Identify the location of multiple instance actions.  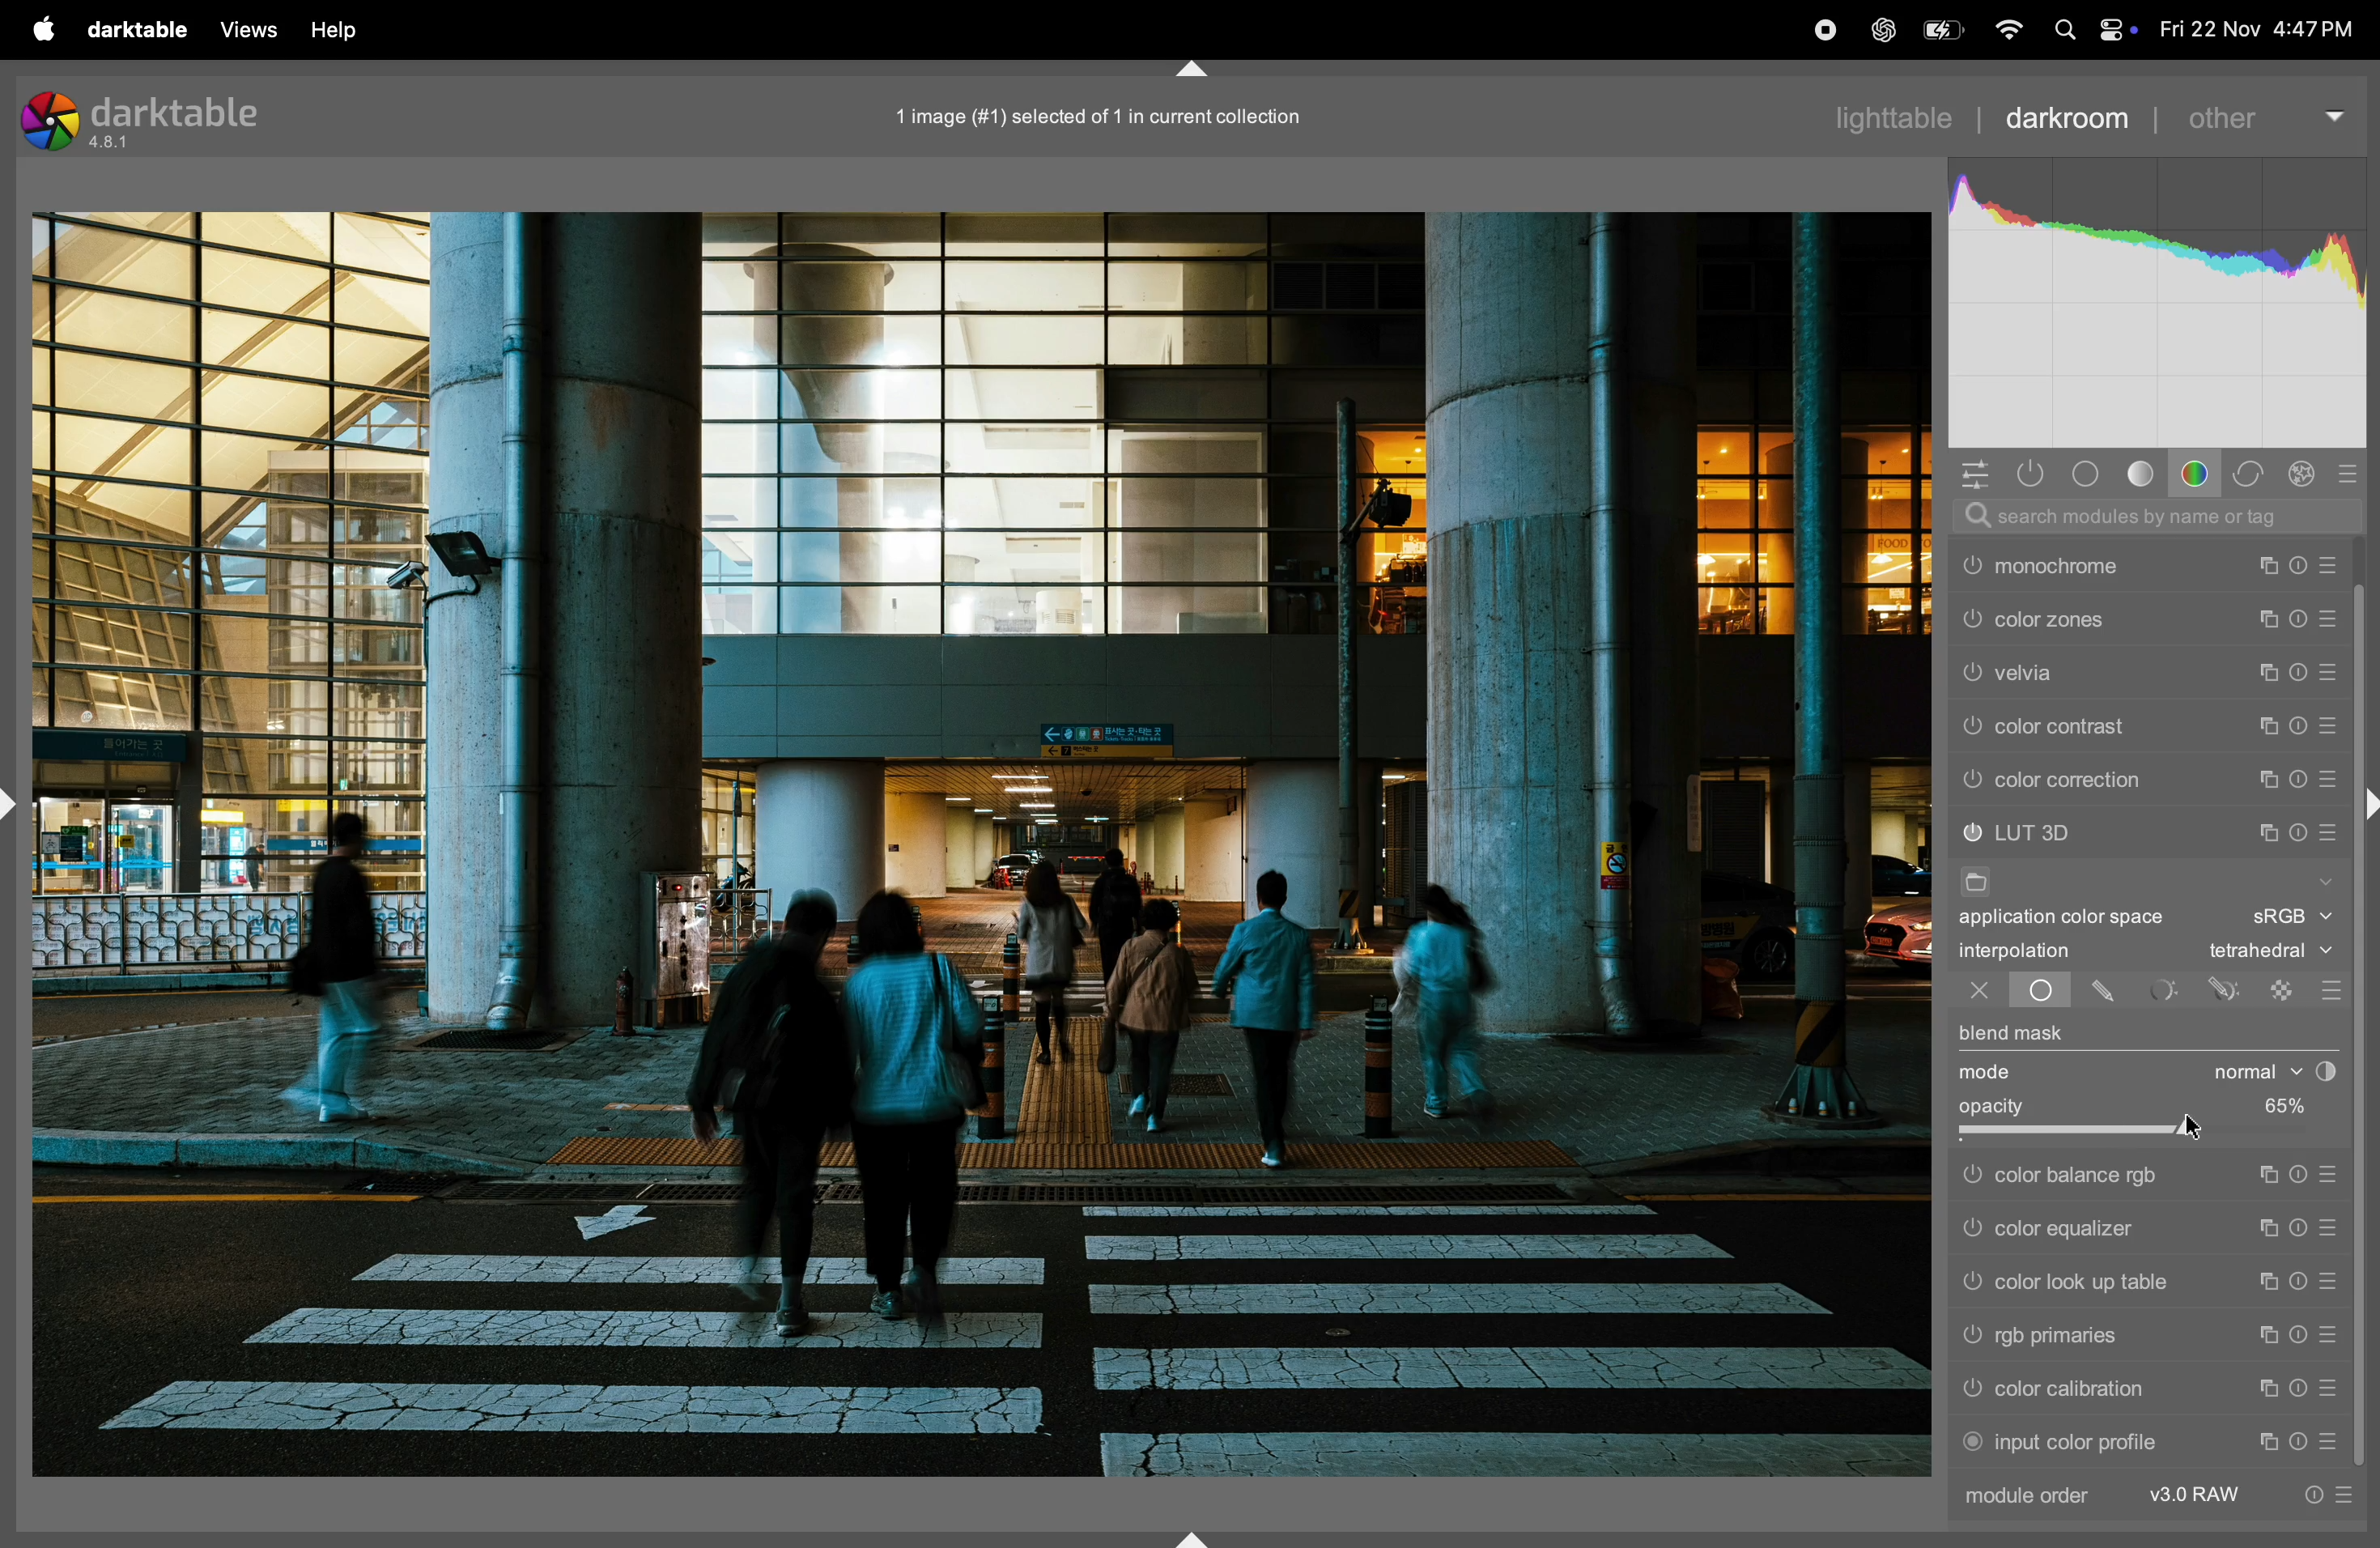
(2268, 1439).